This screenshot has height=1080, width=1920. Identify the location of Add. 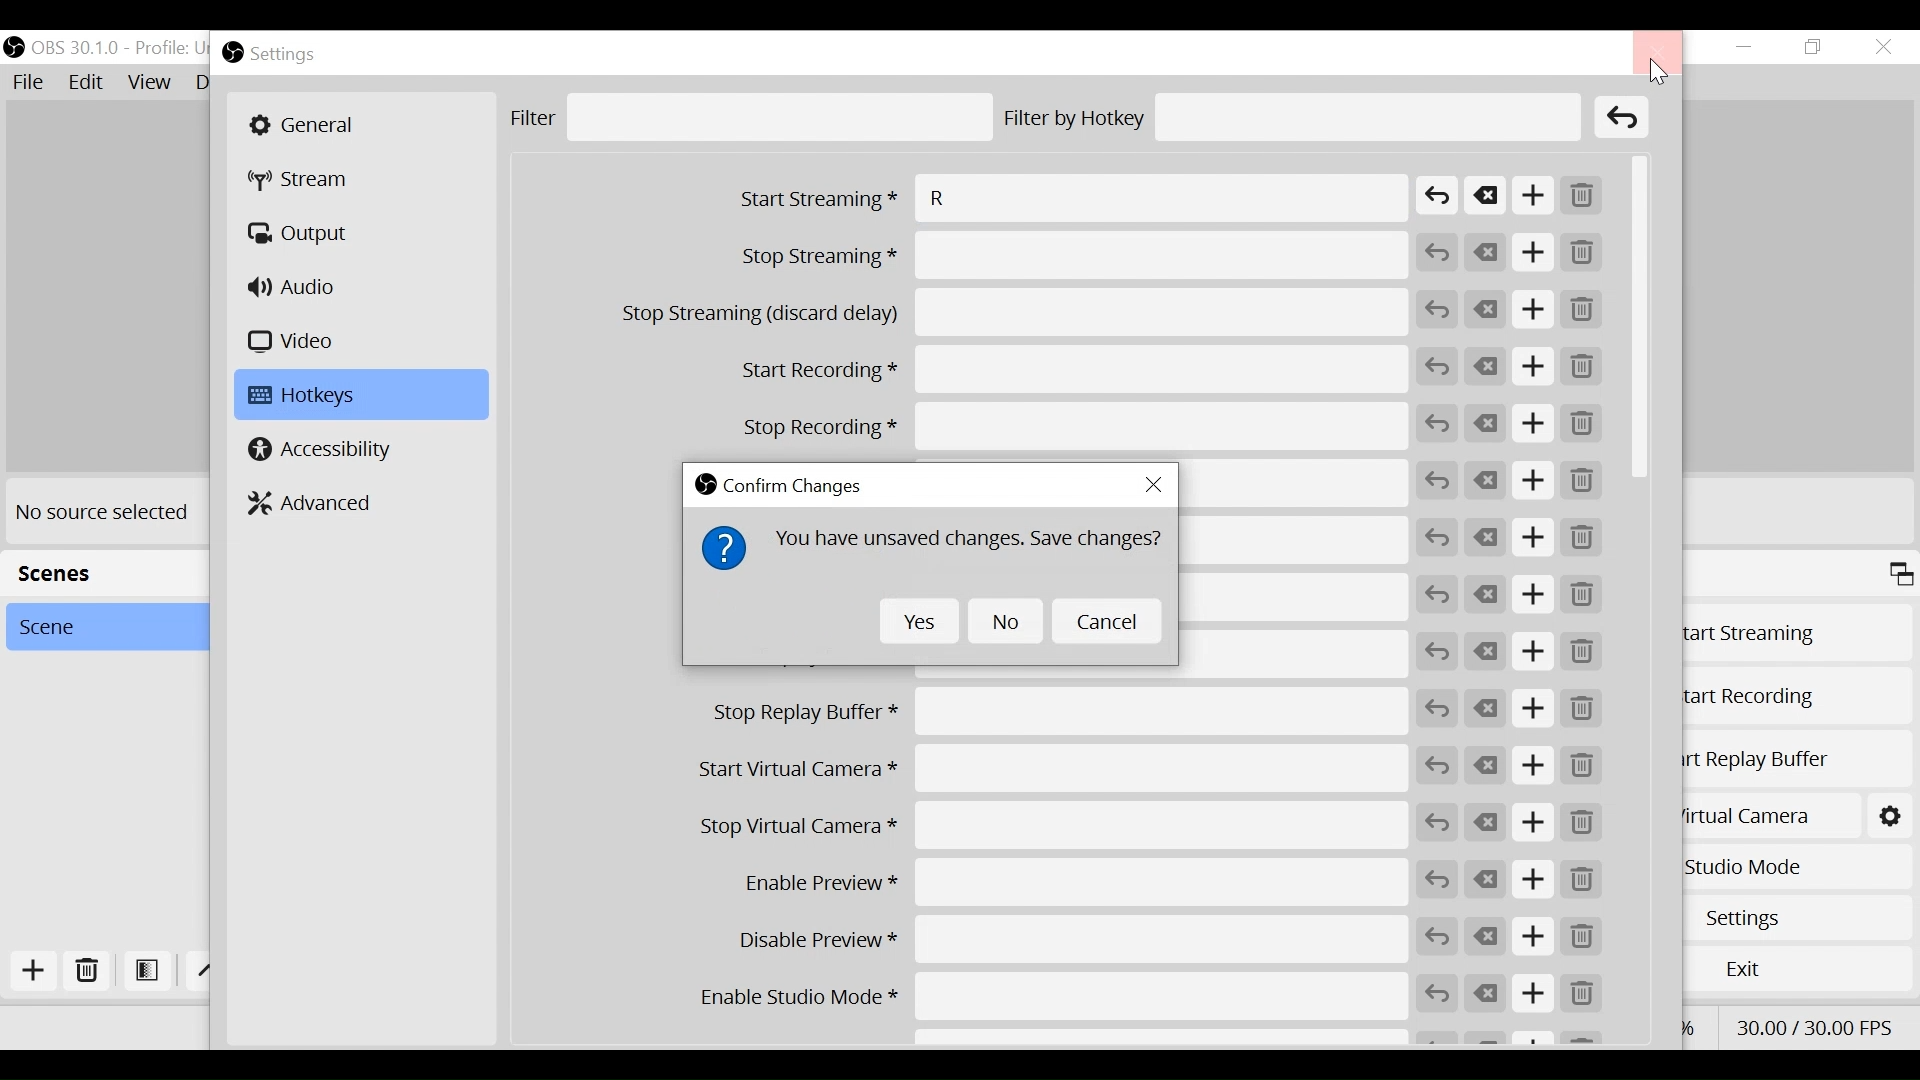
(1534, 311).